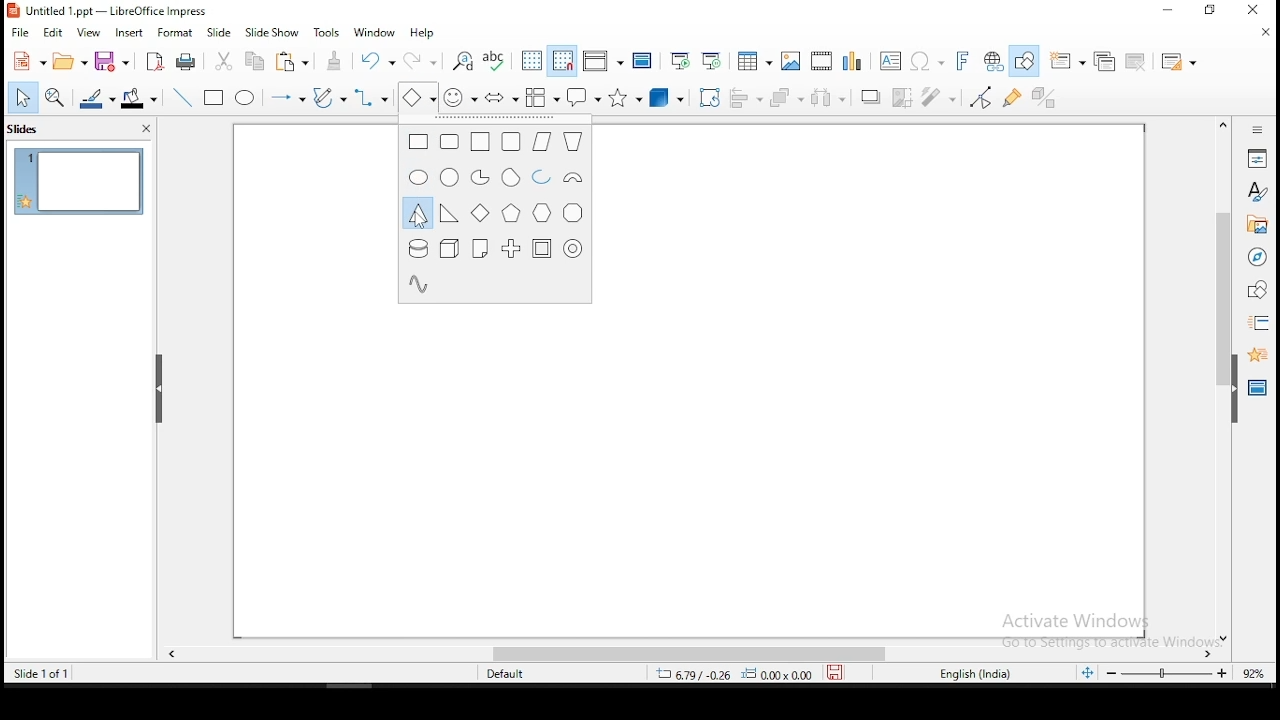 The height and width of the screenshot is (720, 1280). I want to click on ellipse, so click(247, 99).